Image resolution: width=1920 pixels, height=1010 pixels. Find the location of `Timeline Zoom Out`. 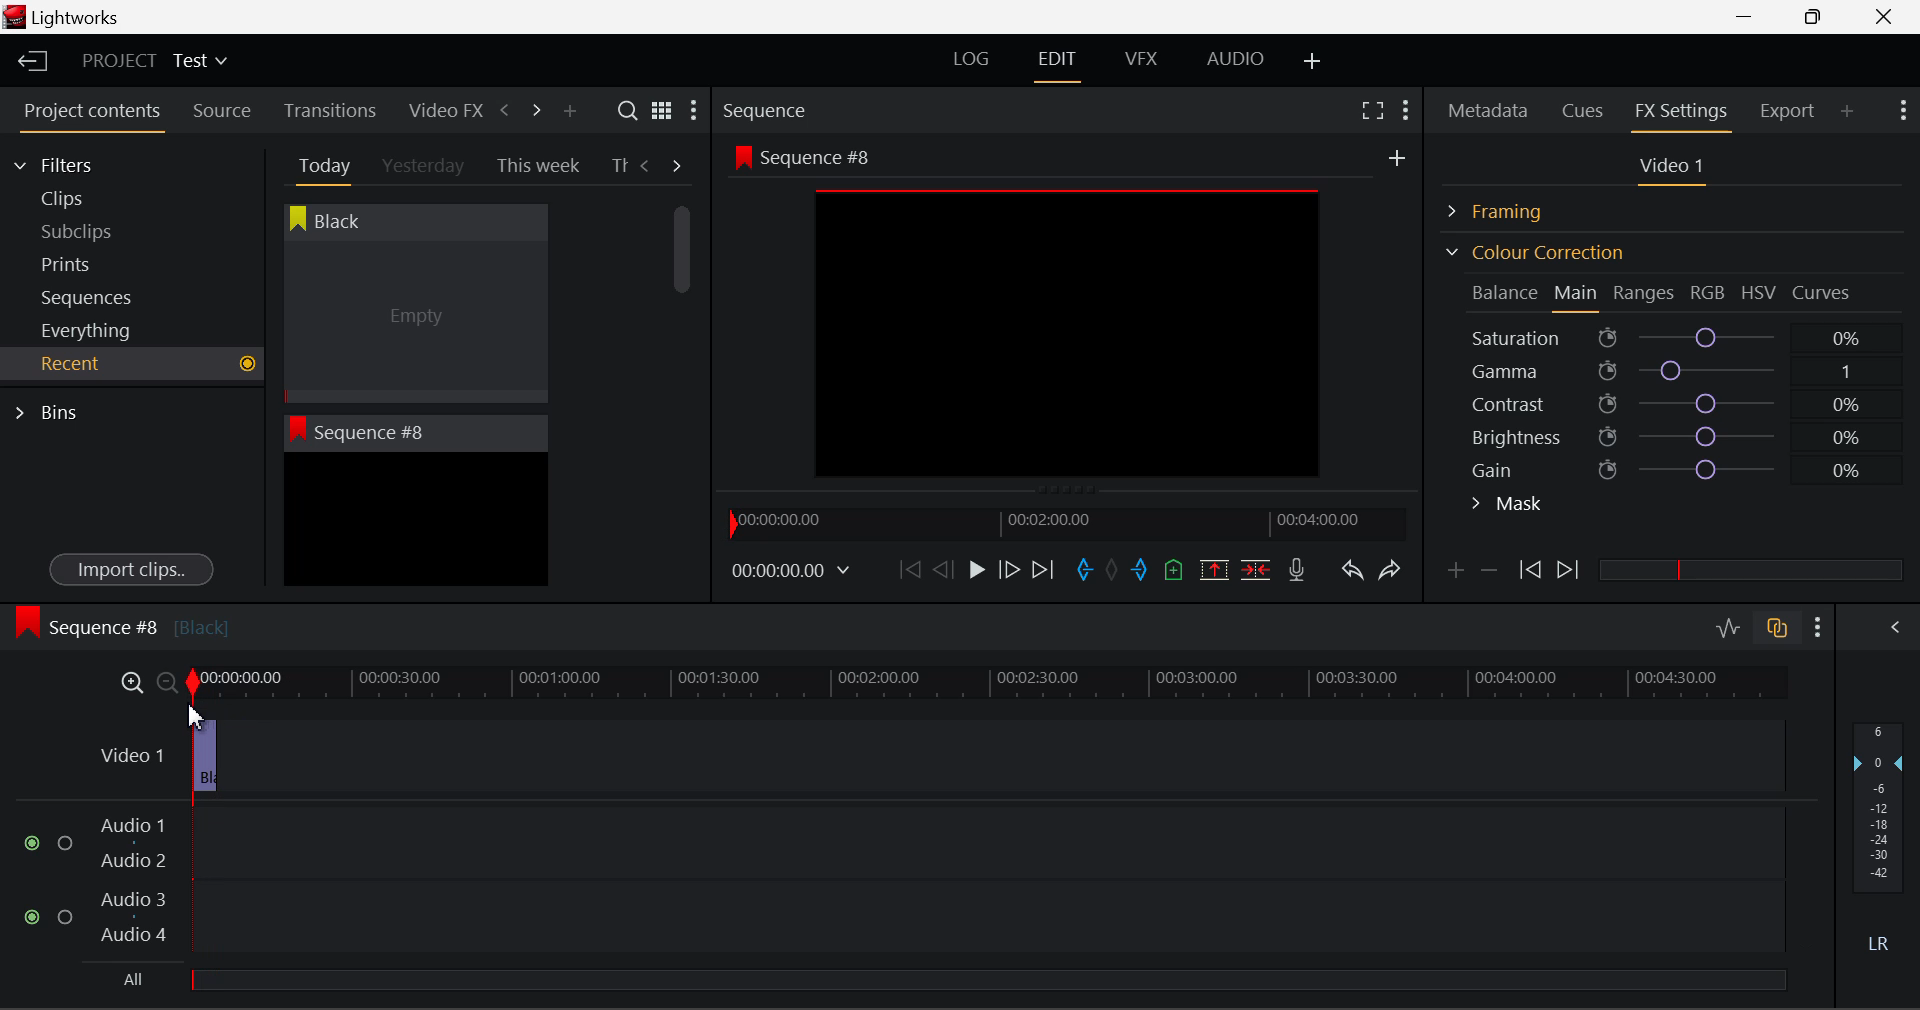

Timeline Zoom Out is located at coordinates (166, 682).